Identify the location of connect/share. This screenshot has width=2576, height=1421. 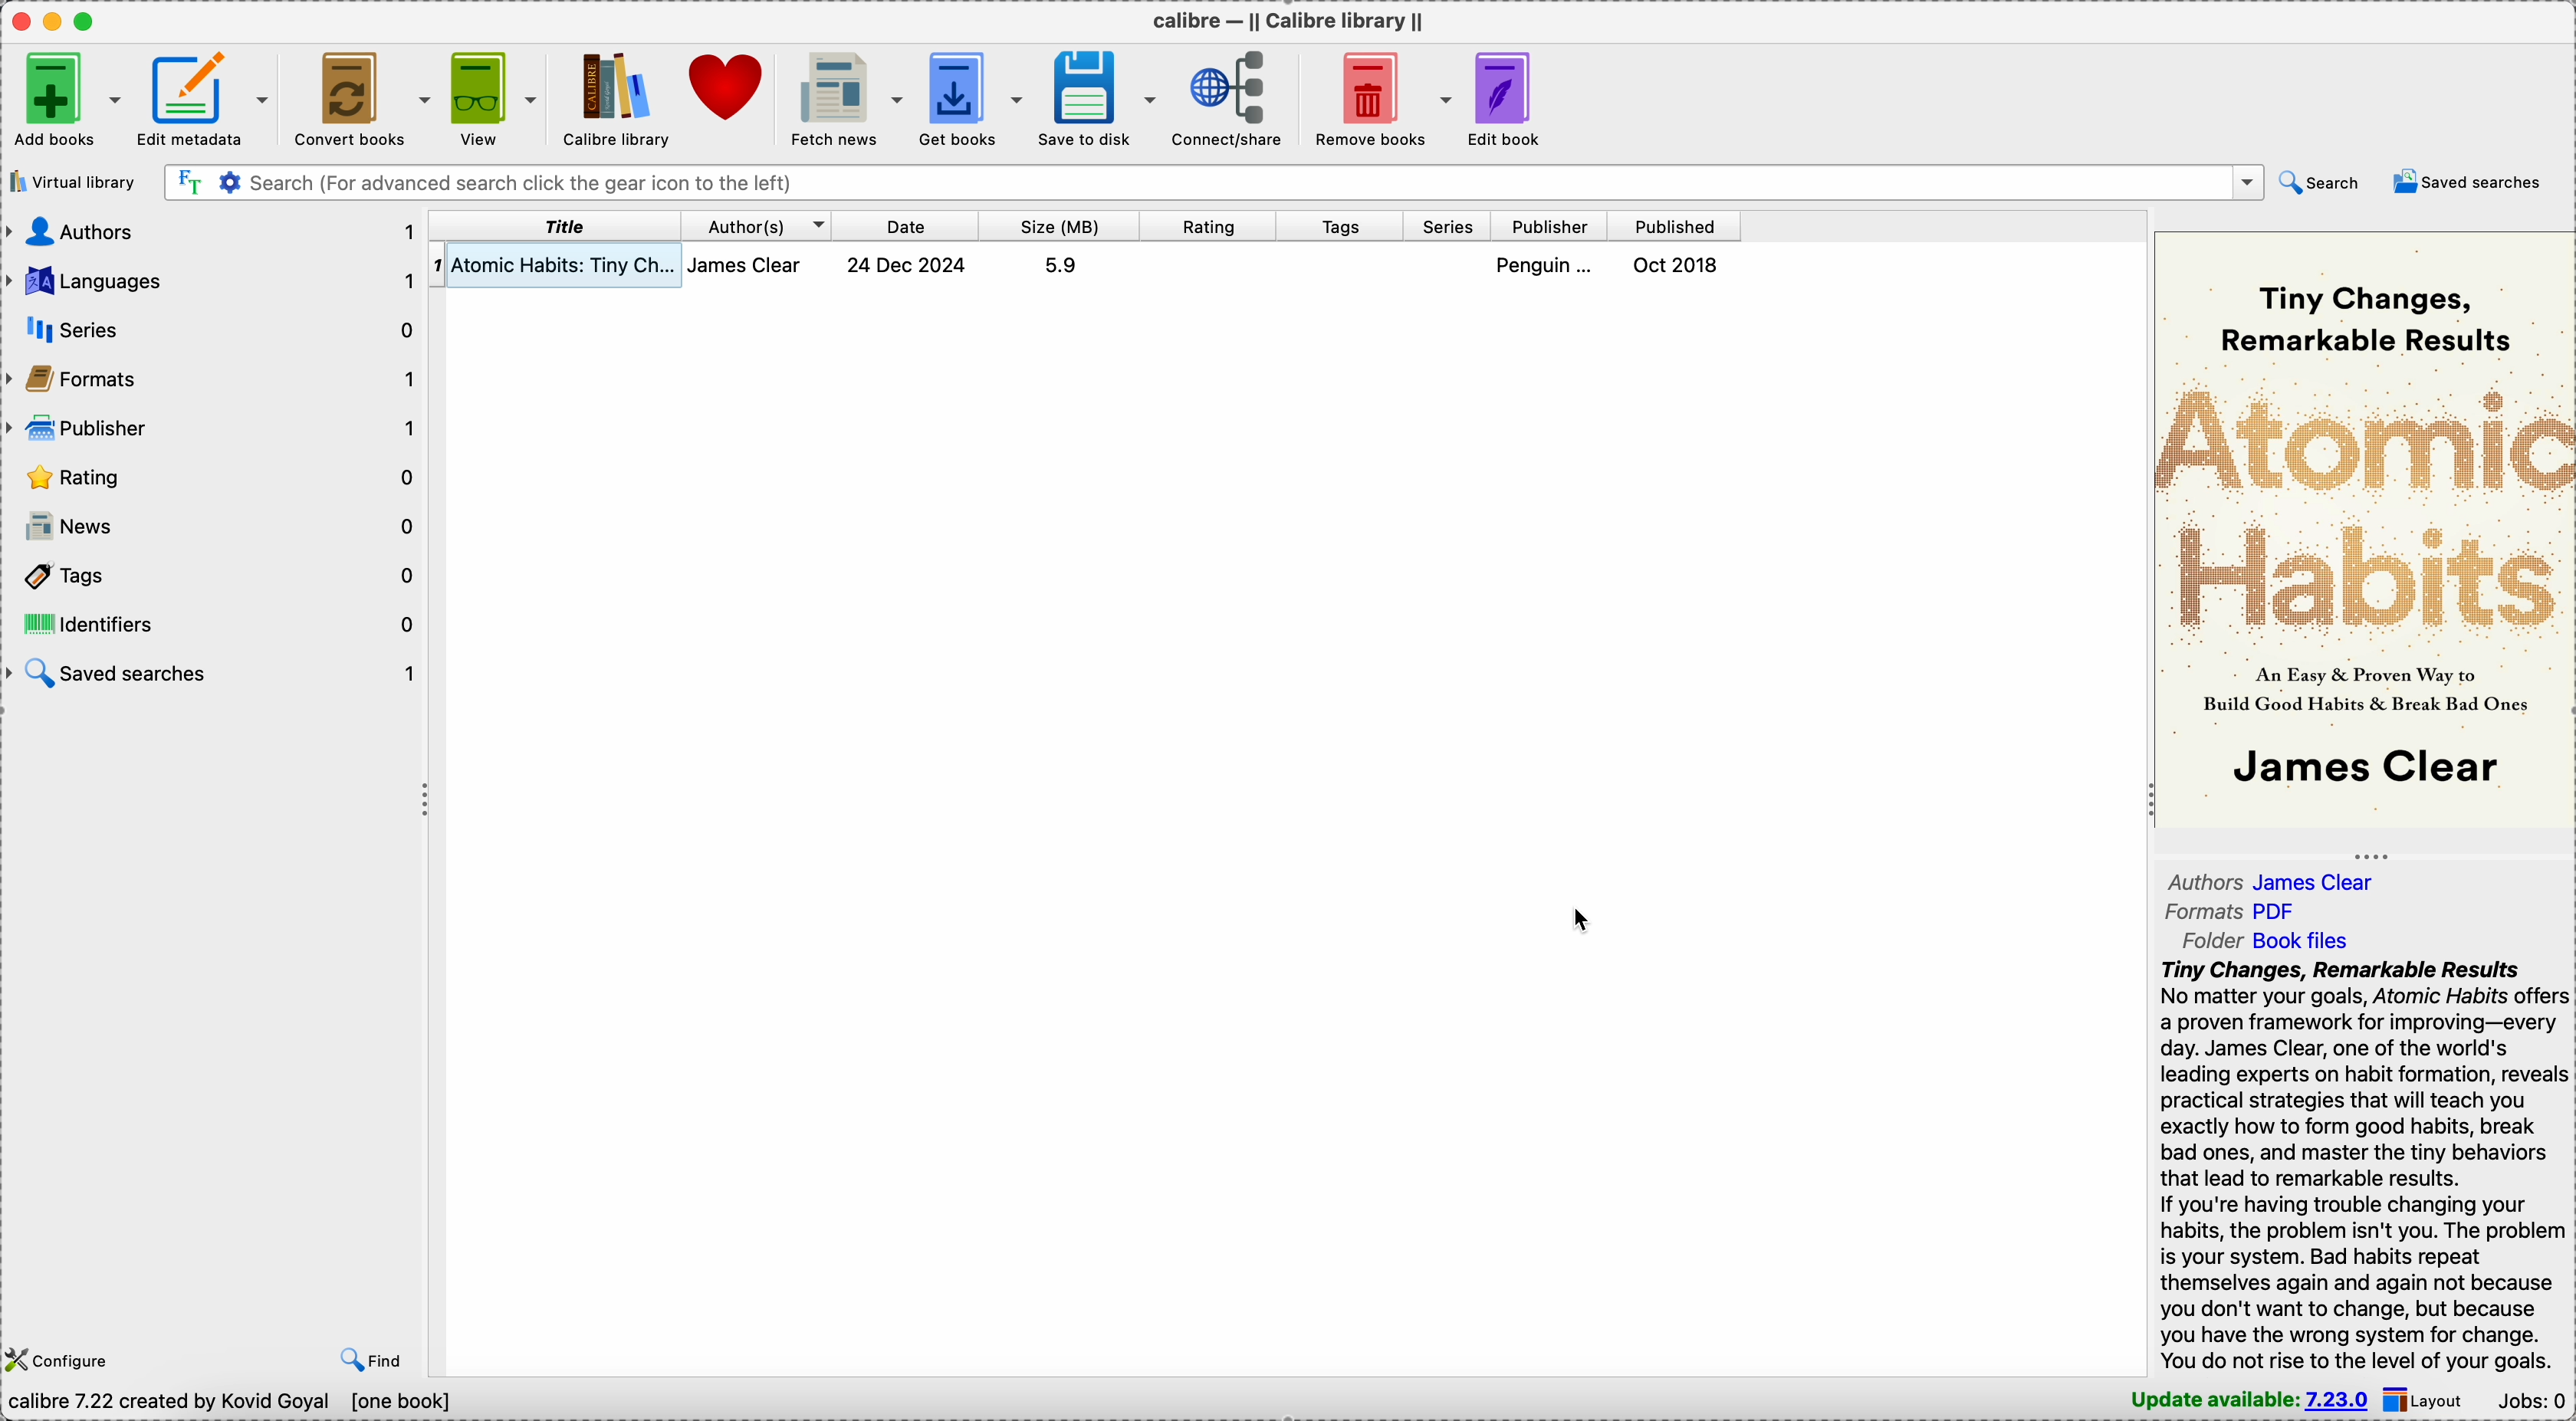
(1235, 97).